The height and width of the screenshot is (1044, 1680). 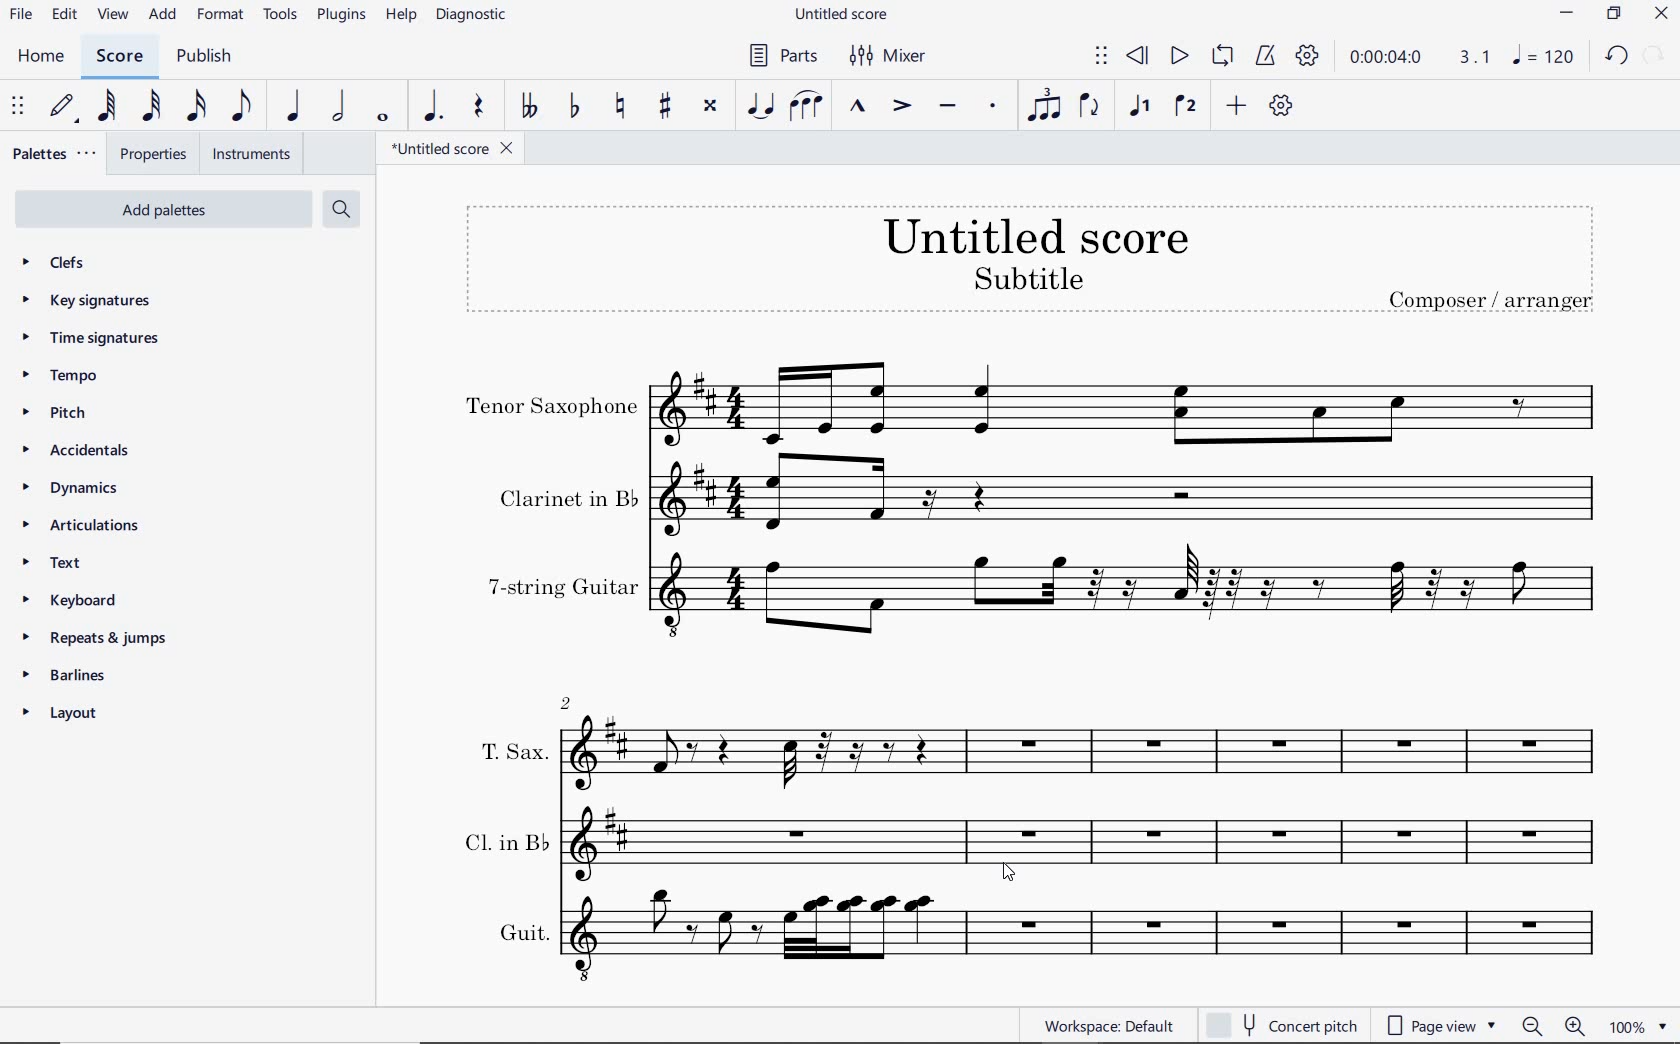 I want to click on TEXT, so click(x=64, y=565).